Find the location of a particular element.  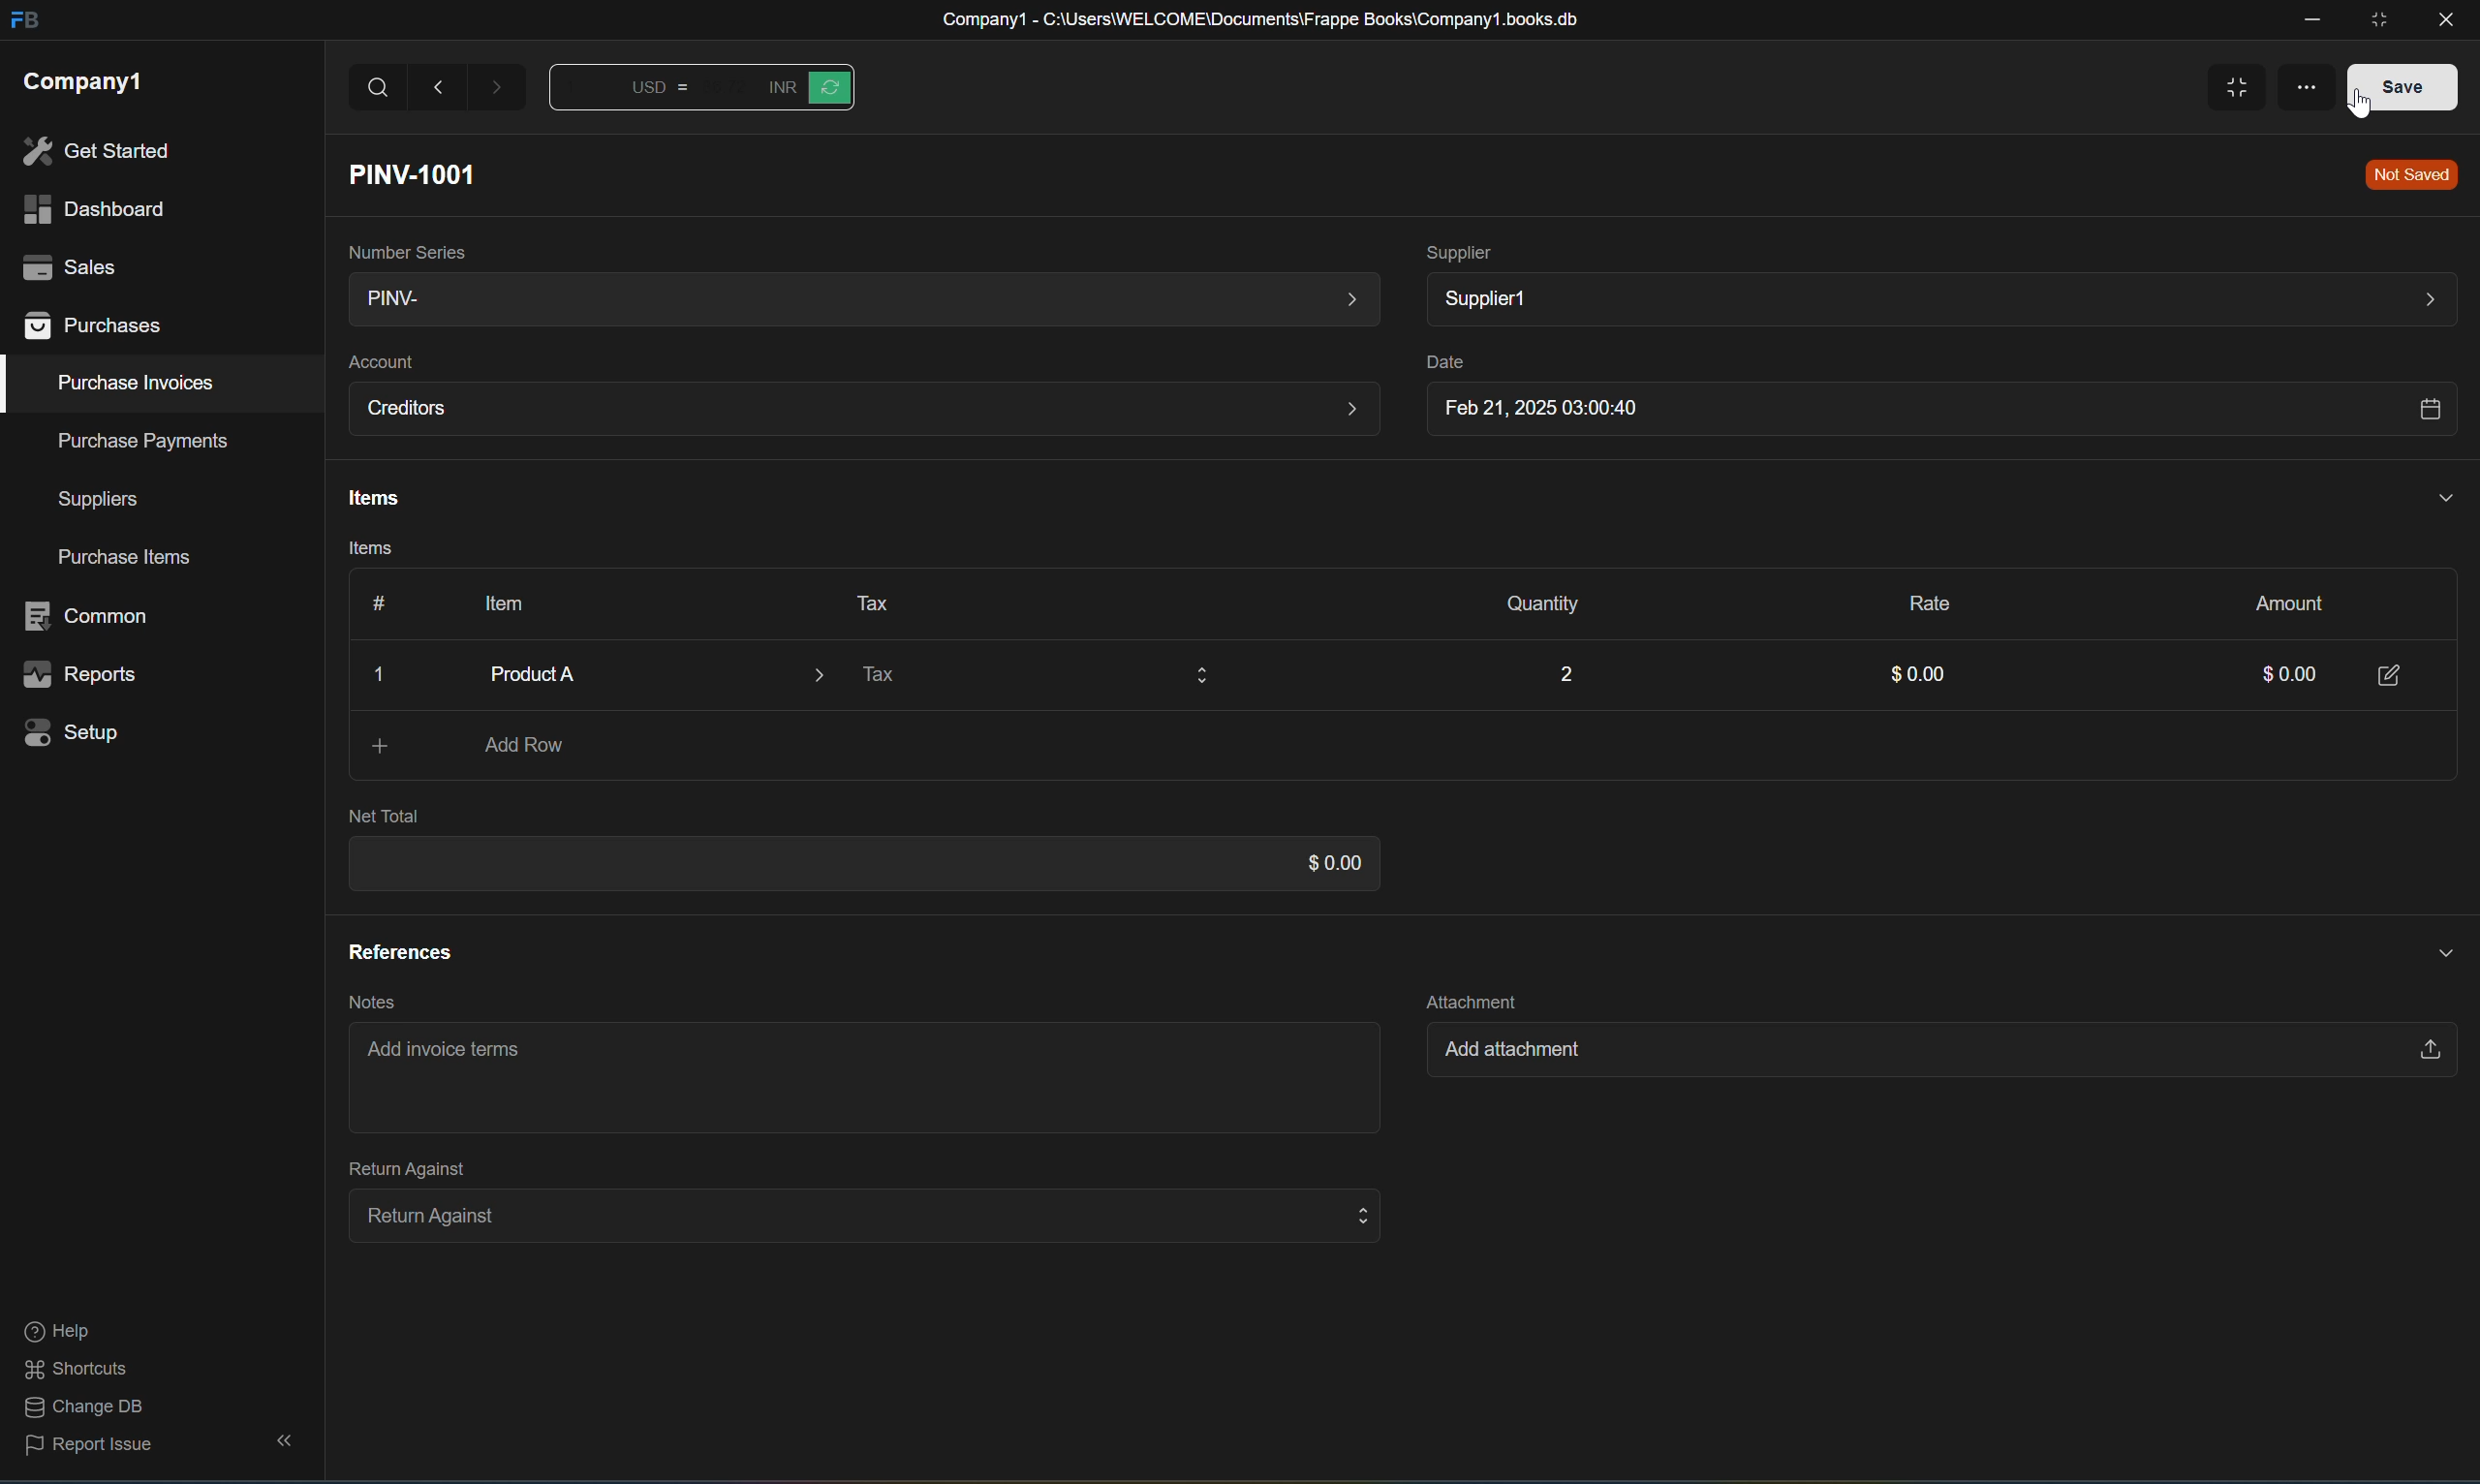

Tax is located at coordinates (1032, 679).